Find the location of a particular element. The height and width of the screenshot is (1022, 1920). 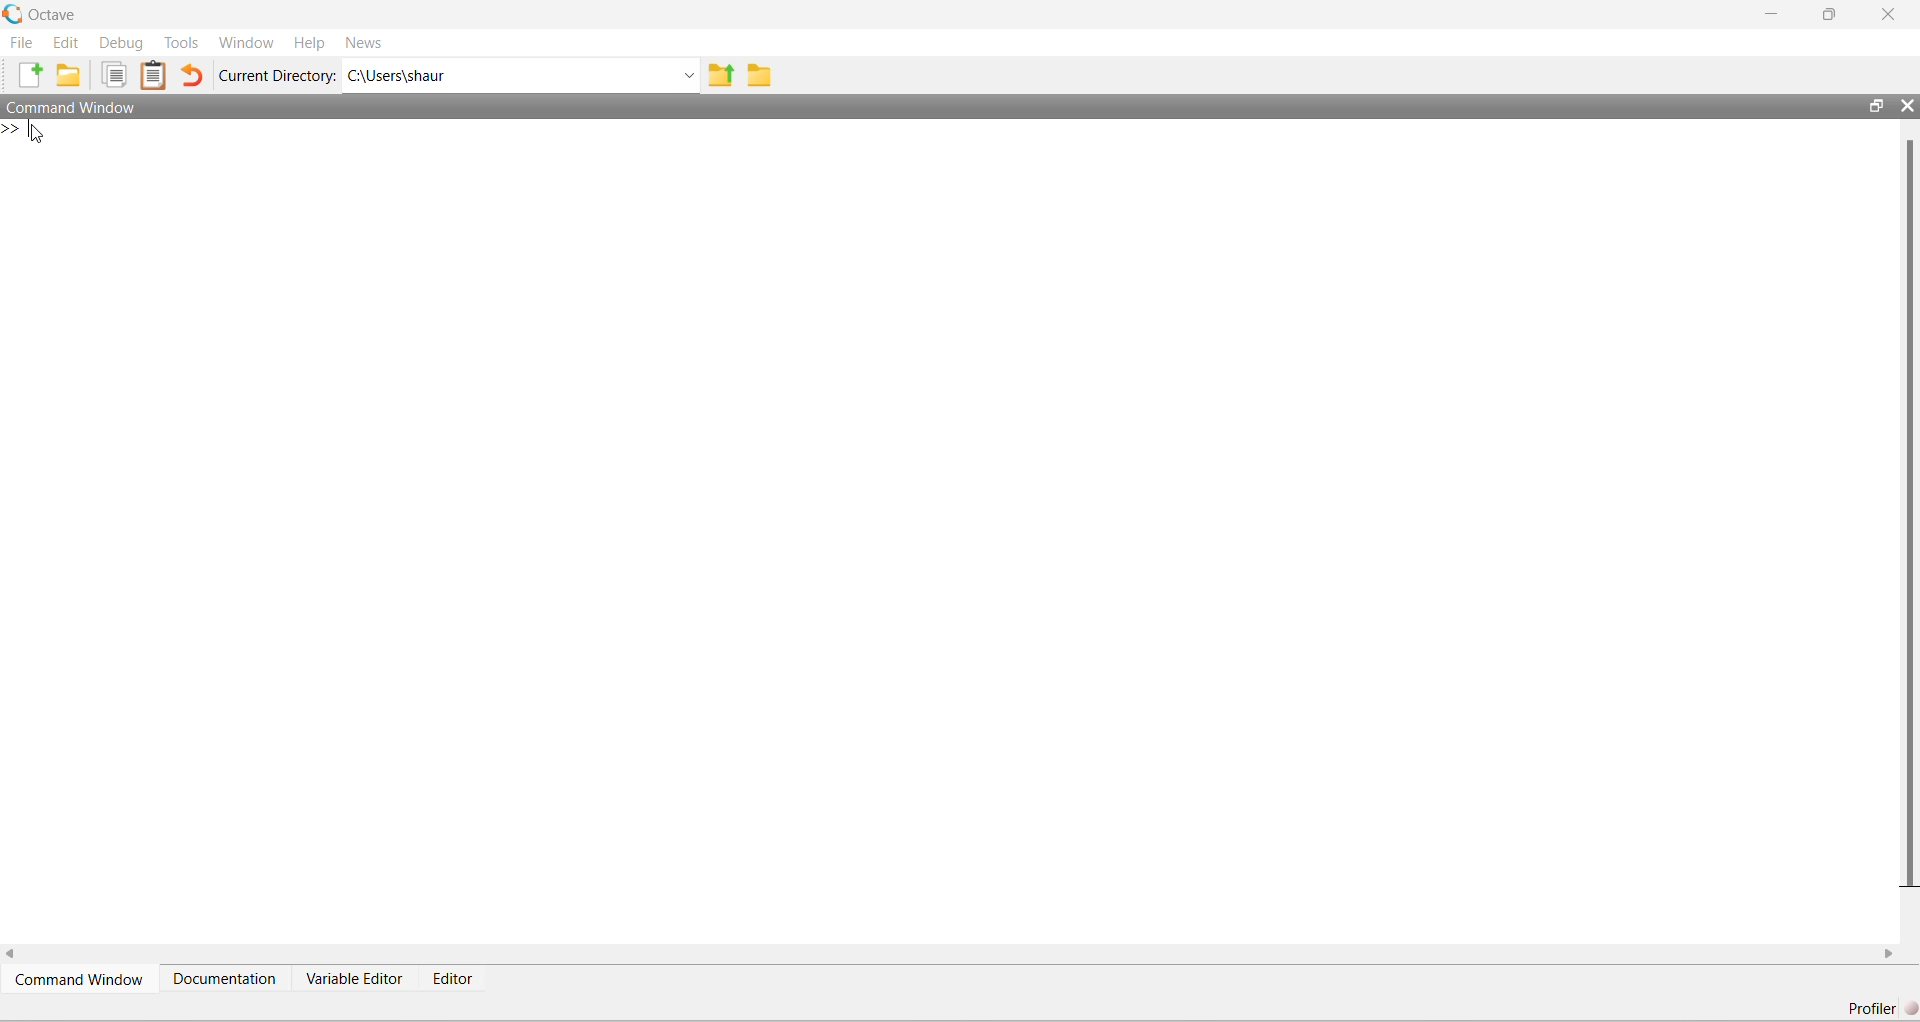

Open an existing file in editor is located at coordinates (68, 75).